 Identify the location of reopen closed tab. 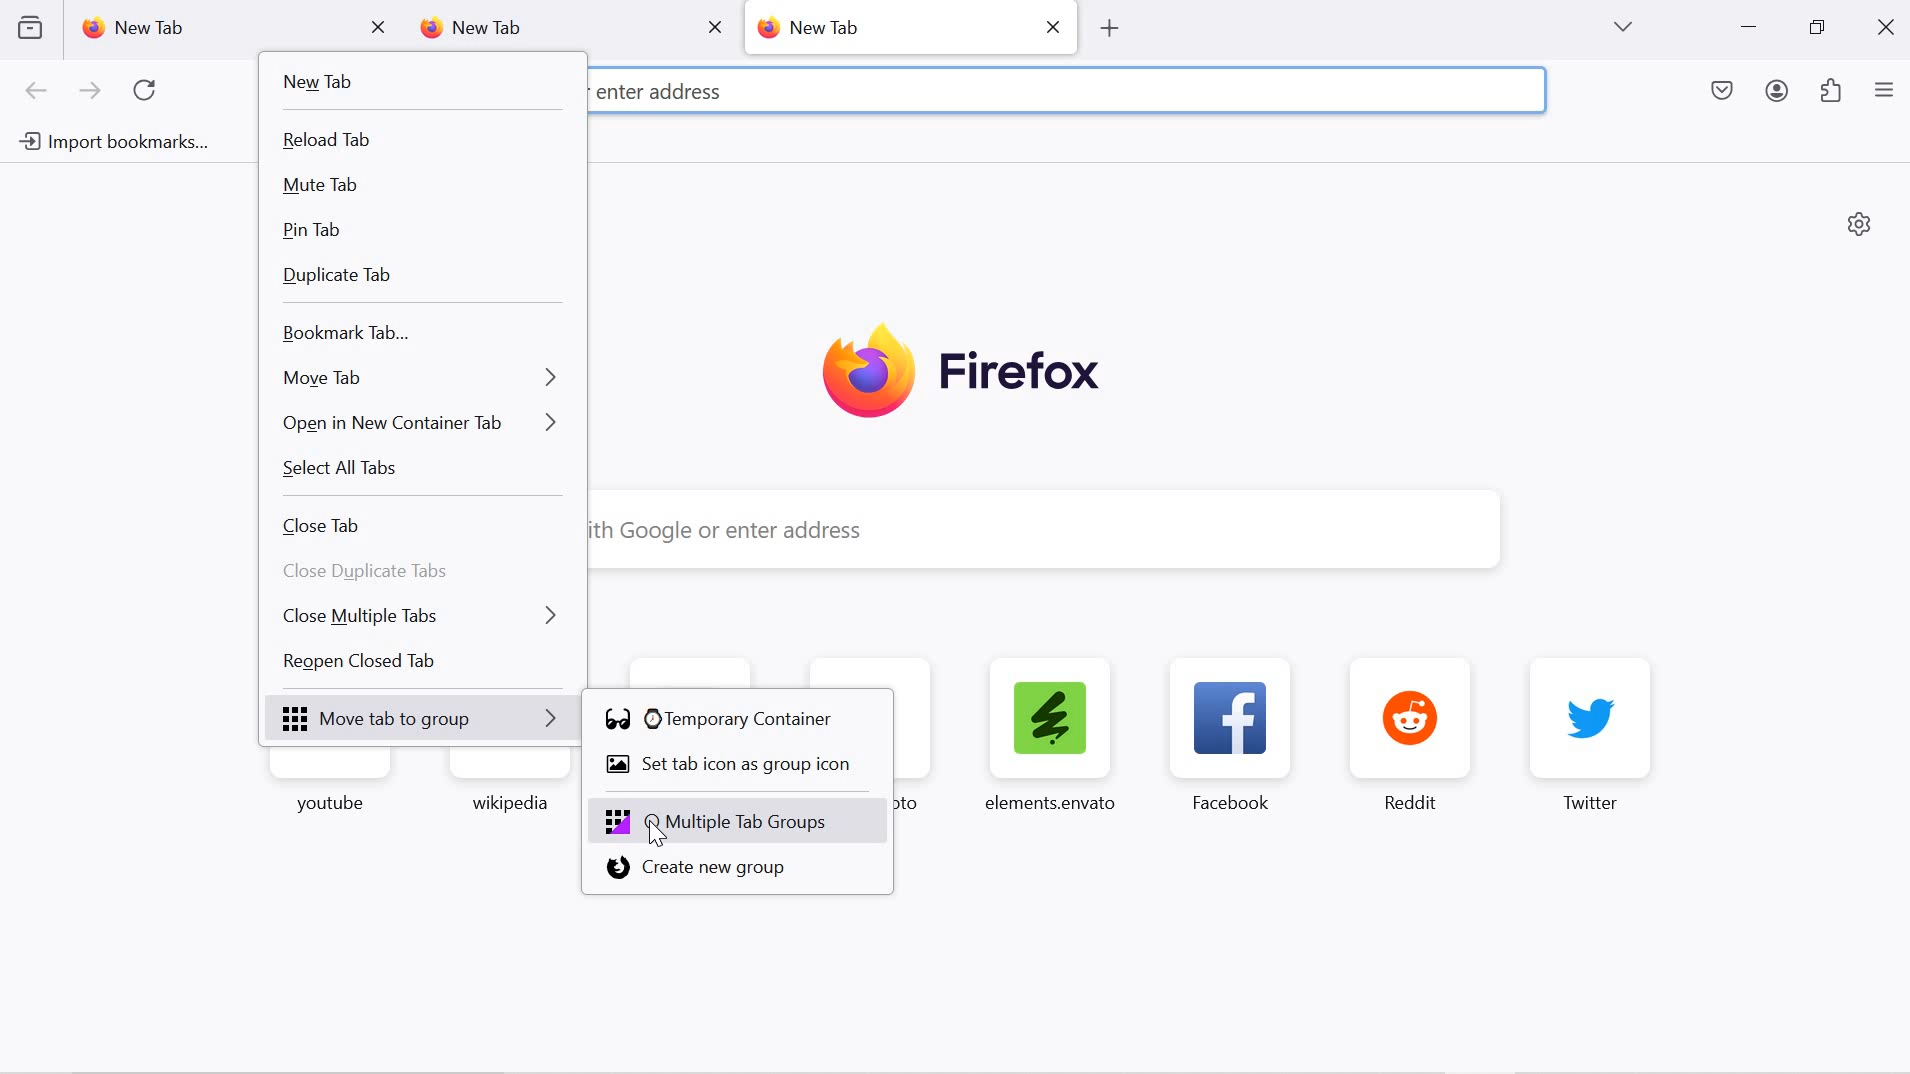
(425, 665).